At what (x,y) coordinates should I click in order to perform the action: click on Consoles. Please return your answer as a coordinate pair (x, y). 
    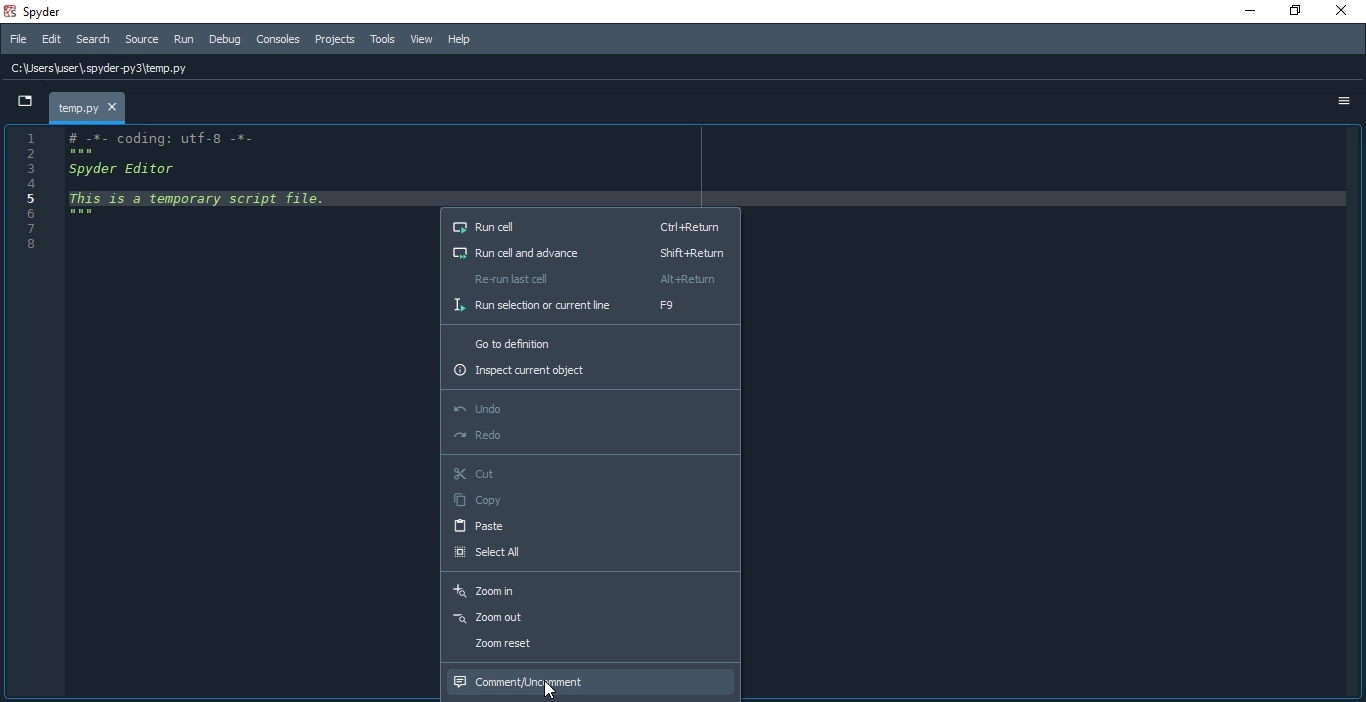
    Looking at the image, I should click on (277, 39).